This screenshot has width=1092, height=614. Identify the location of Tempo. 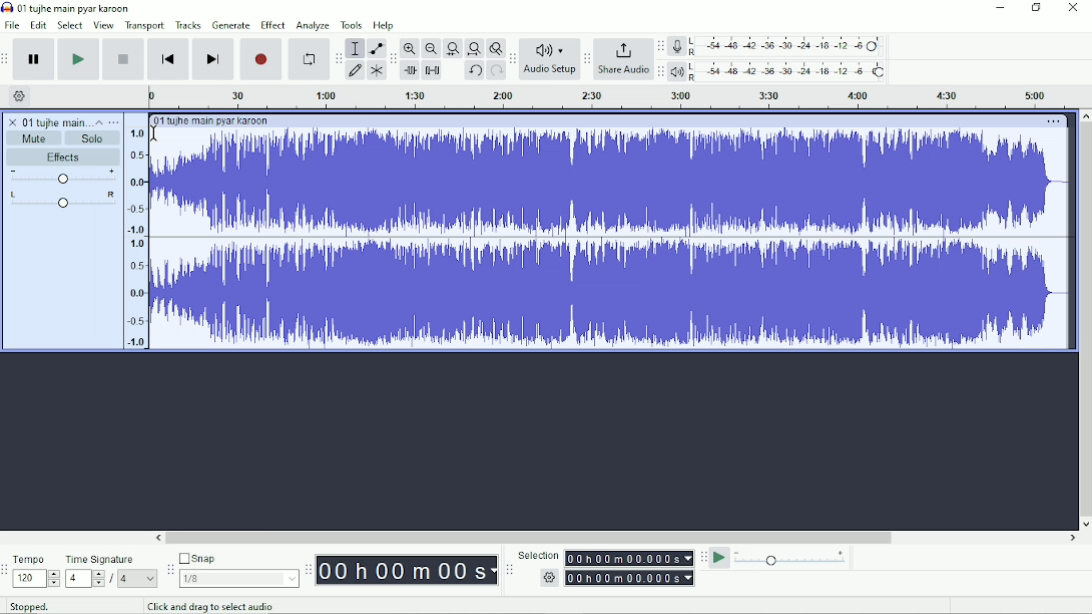
(31, 558).